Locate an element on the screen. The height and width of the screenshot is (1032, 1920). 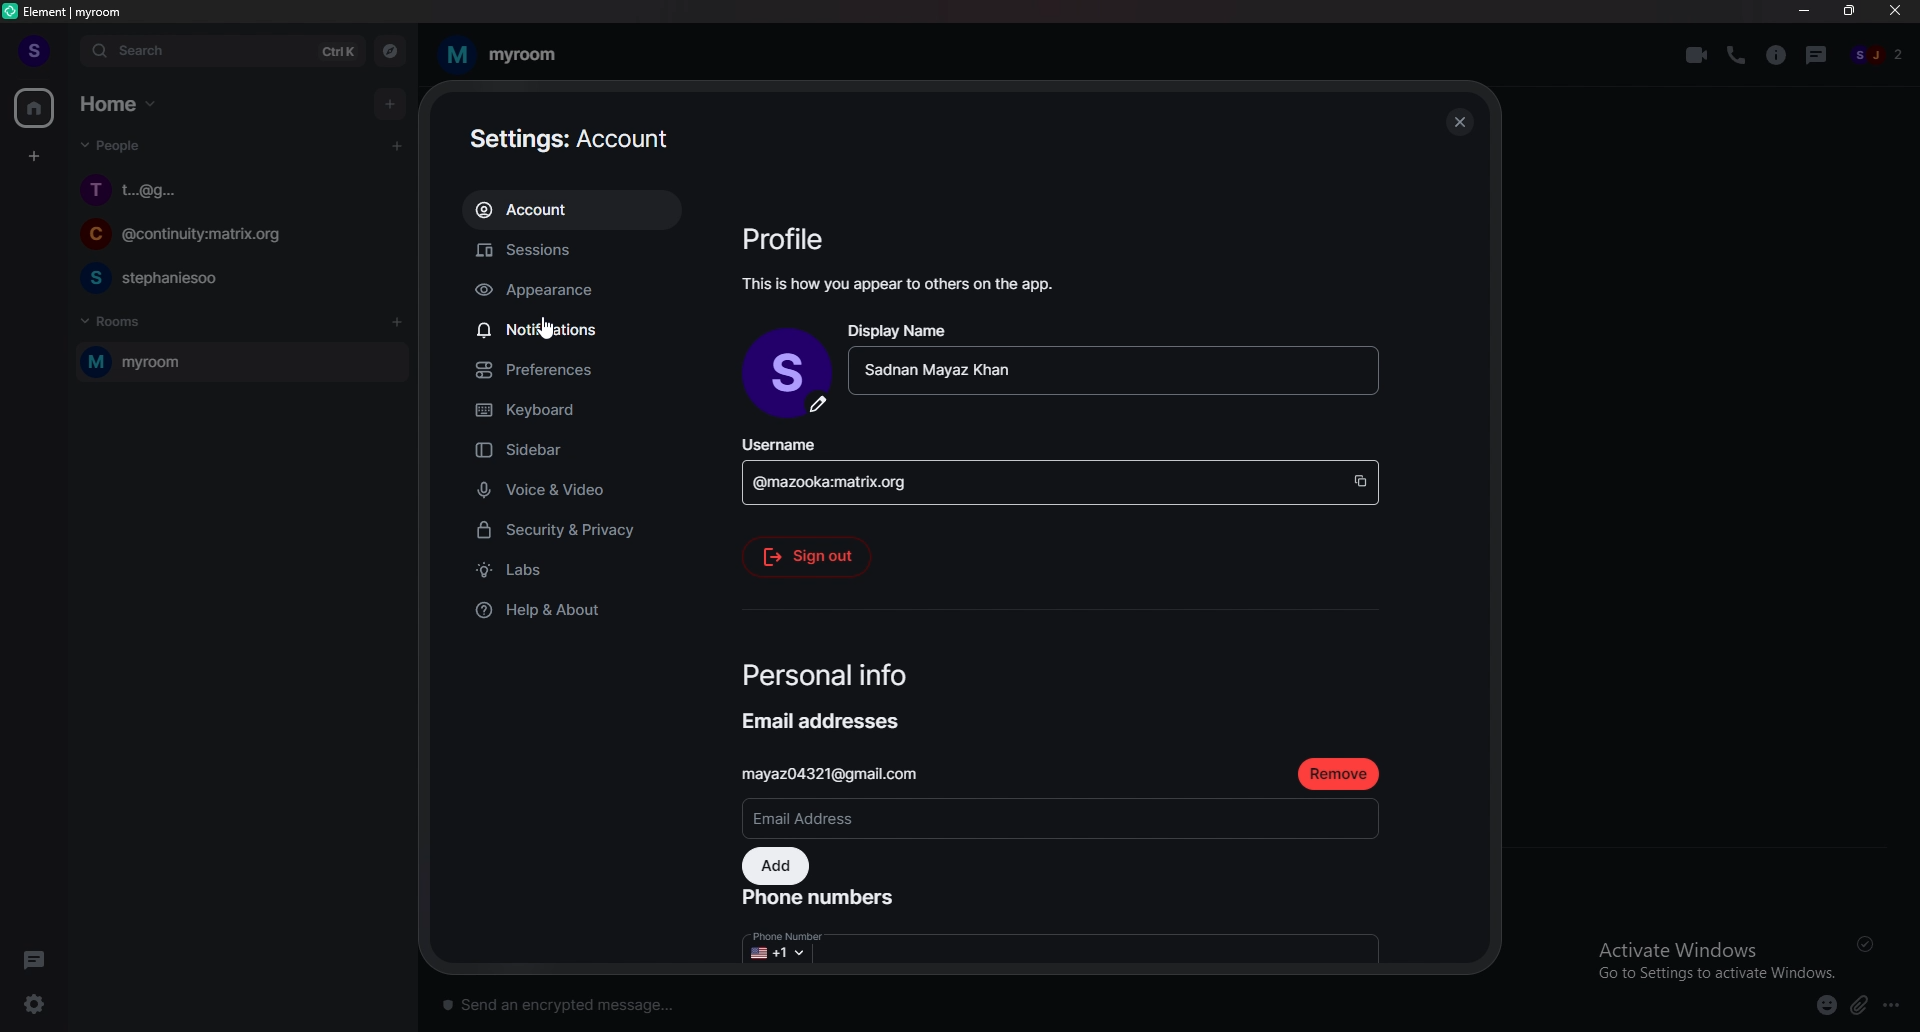
personal info is located at coordinates (832, 676).